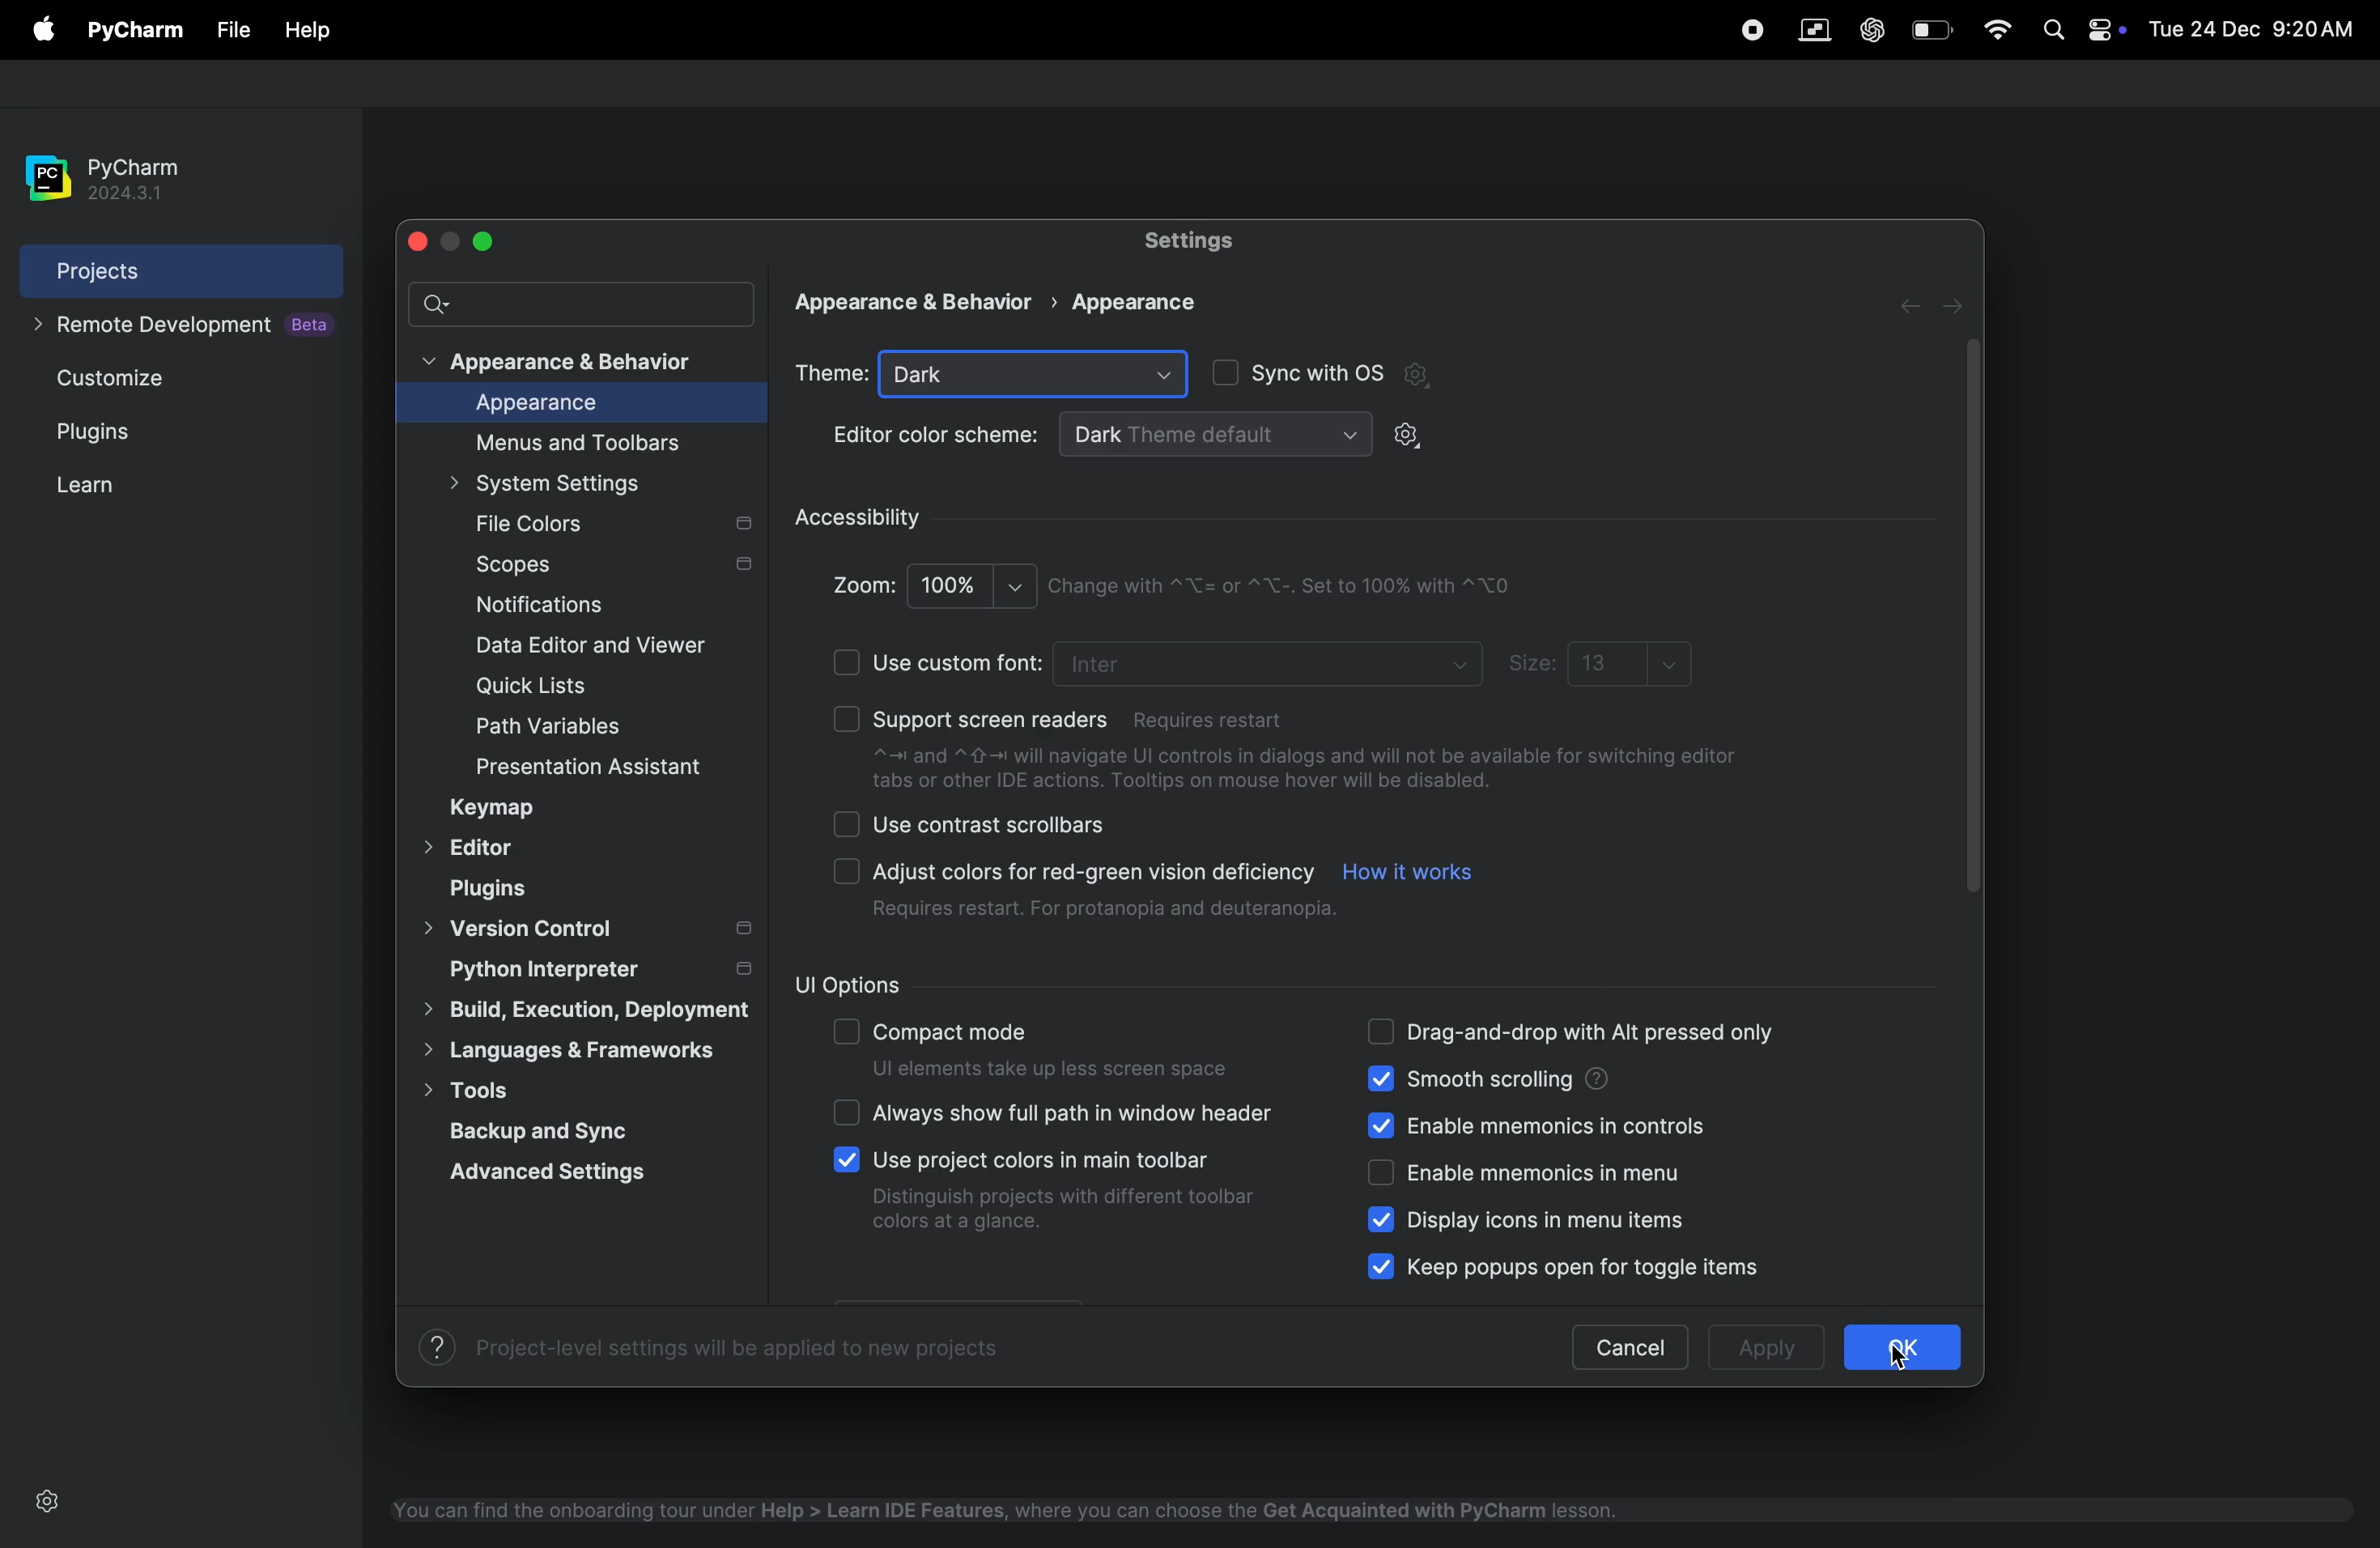 This screenshot has width=2380, height=1548. I want to click on adjust screen colors, so click(1104, 889).